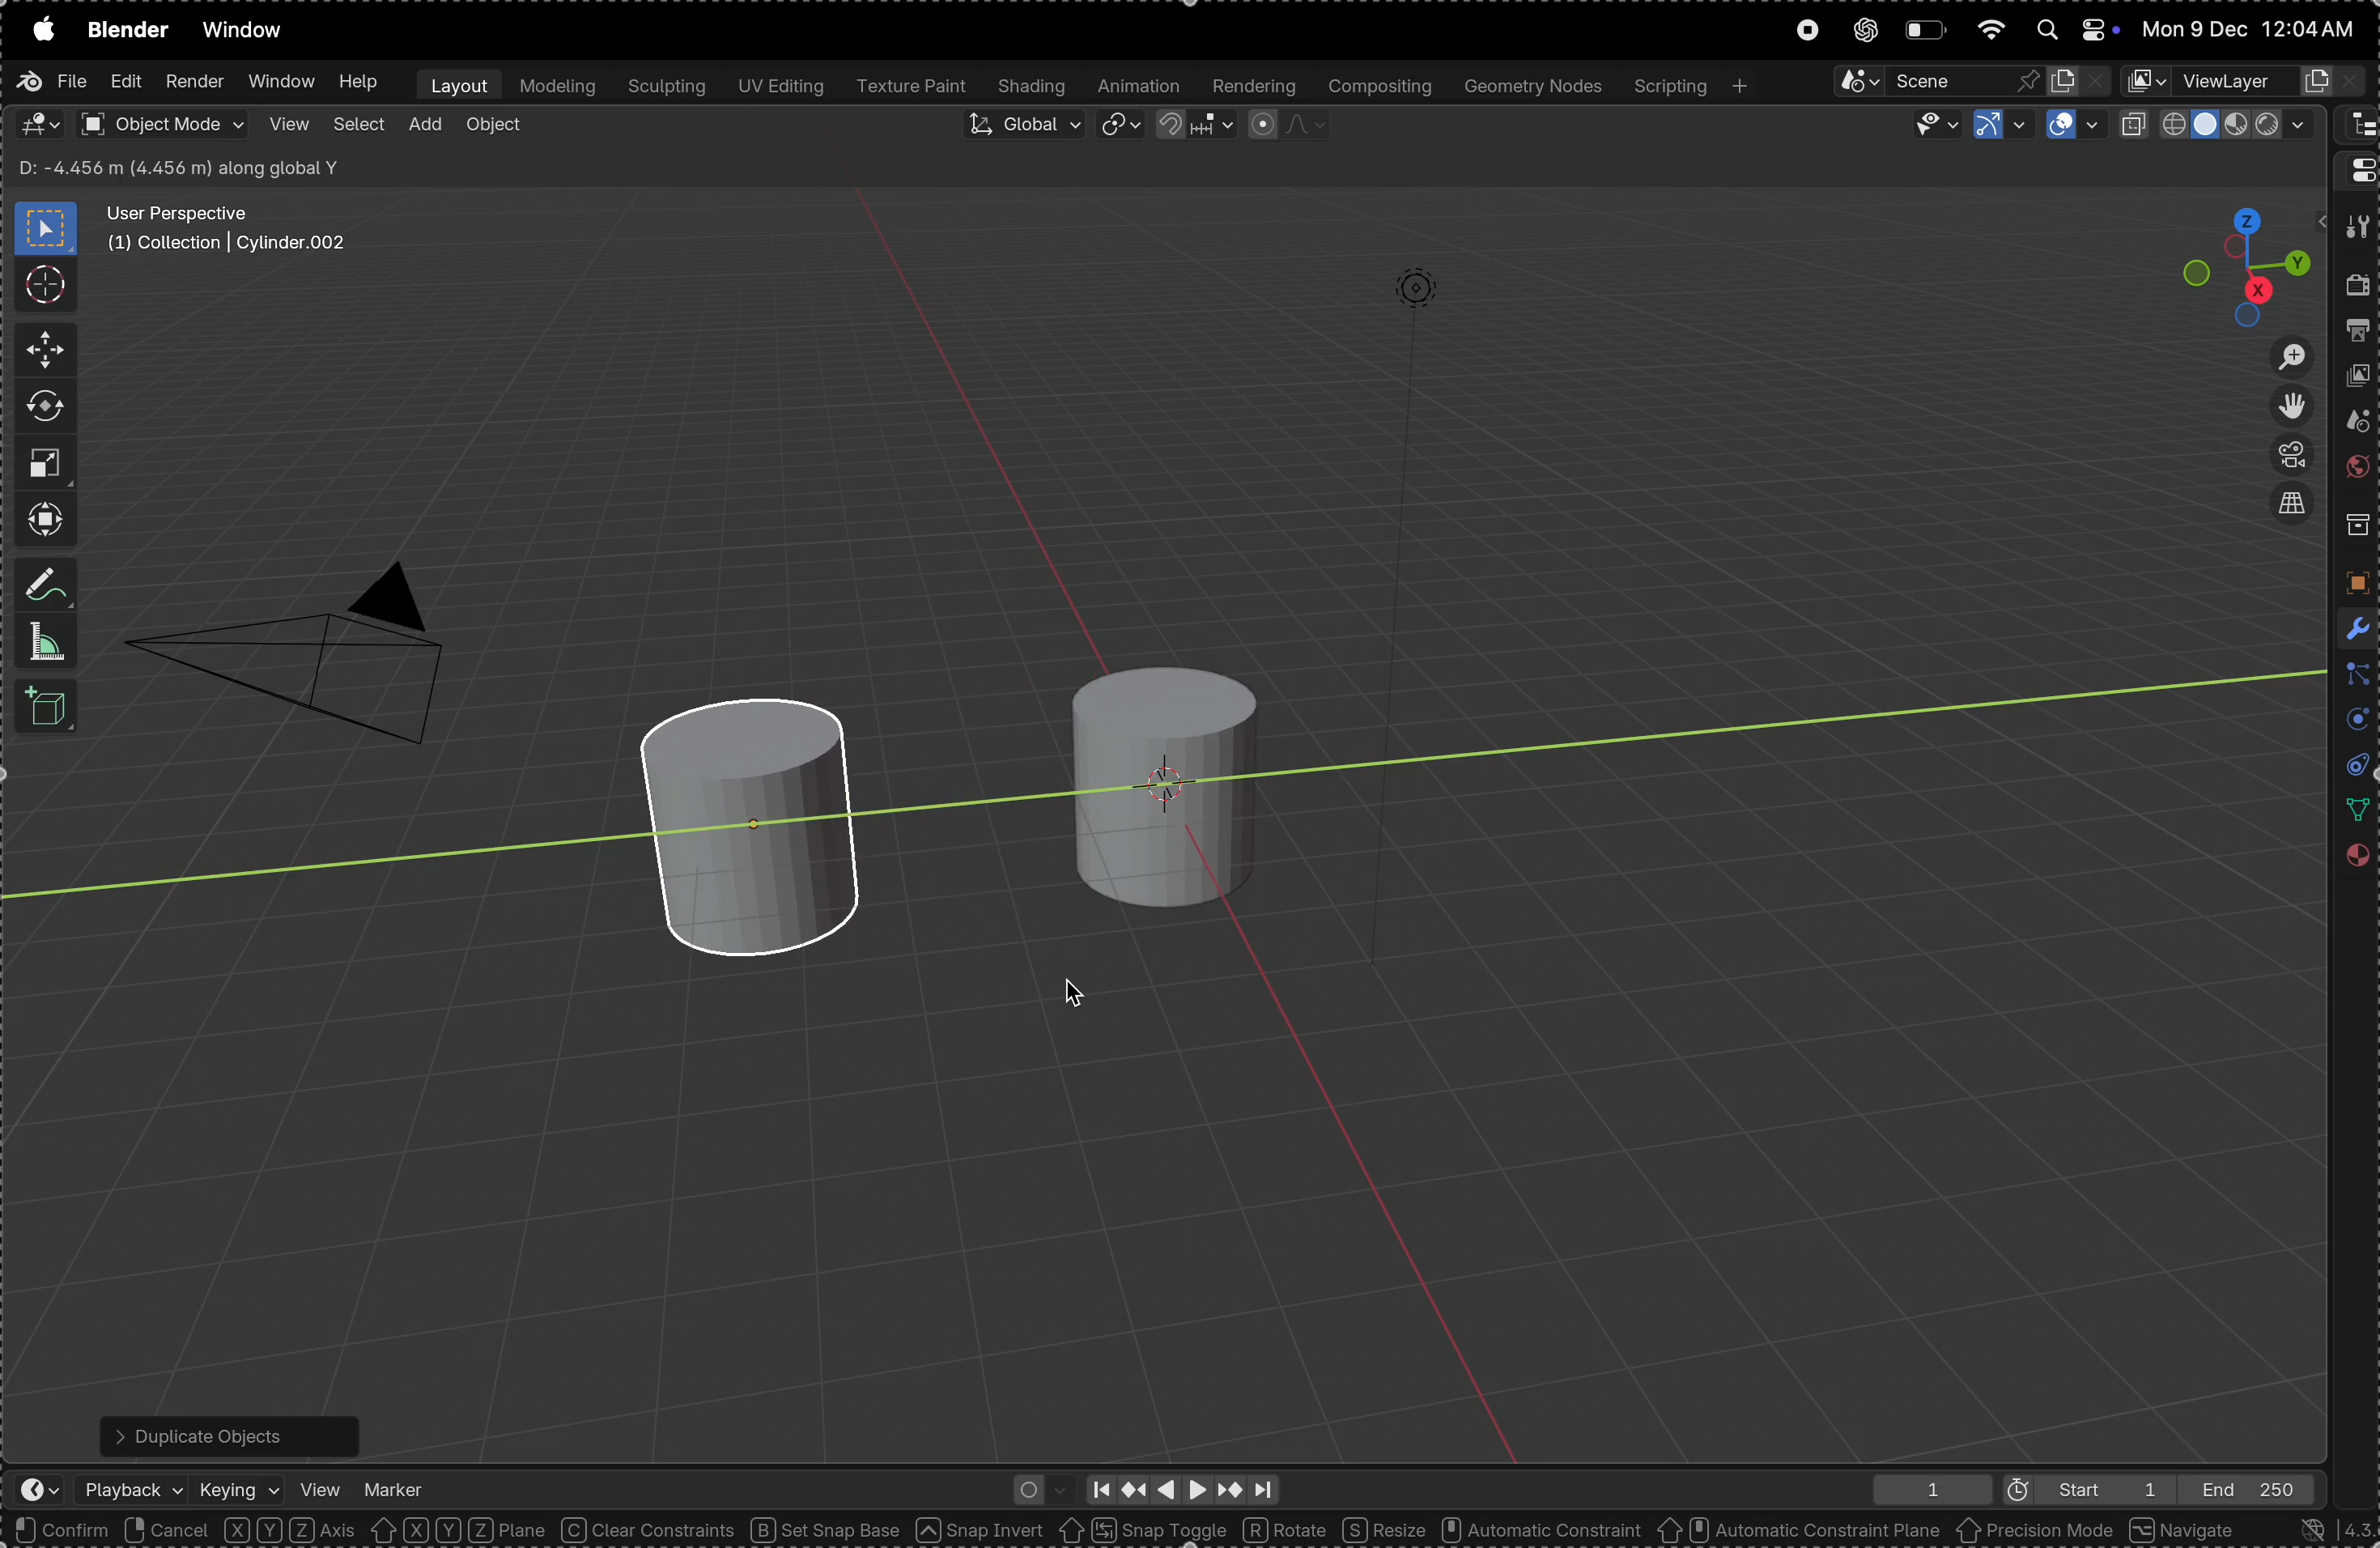 Image resolution: width=2380 pixels, height=1548 pixels. What do you see at coordinates (2077, 1488) in the screenshot?
I see `start 1` at bounding box center [2077, 1488].